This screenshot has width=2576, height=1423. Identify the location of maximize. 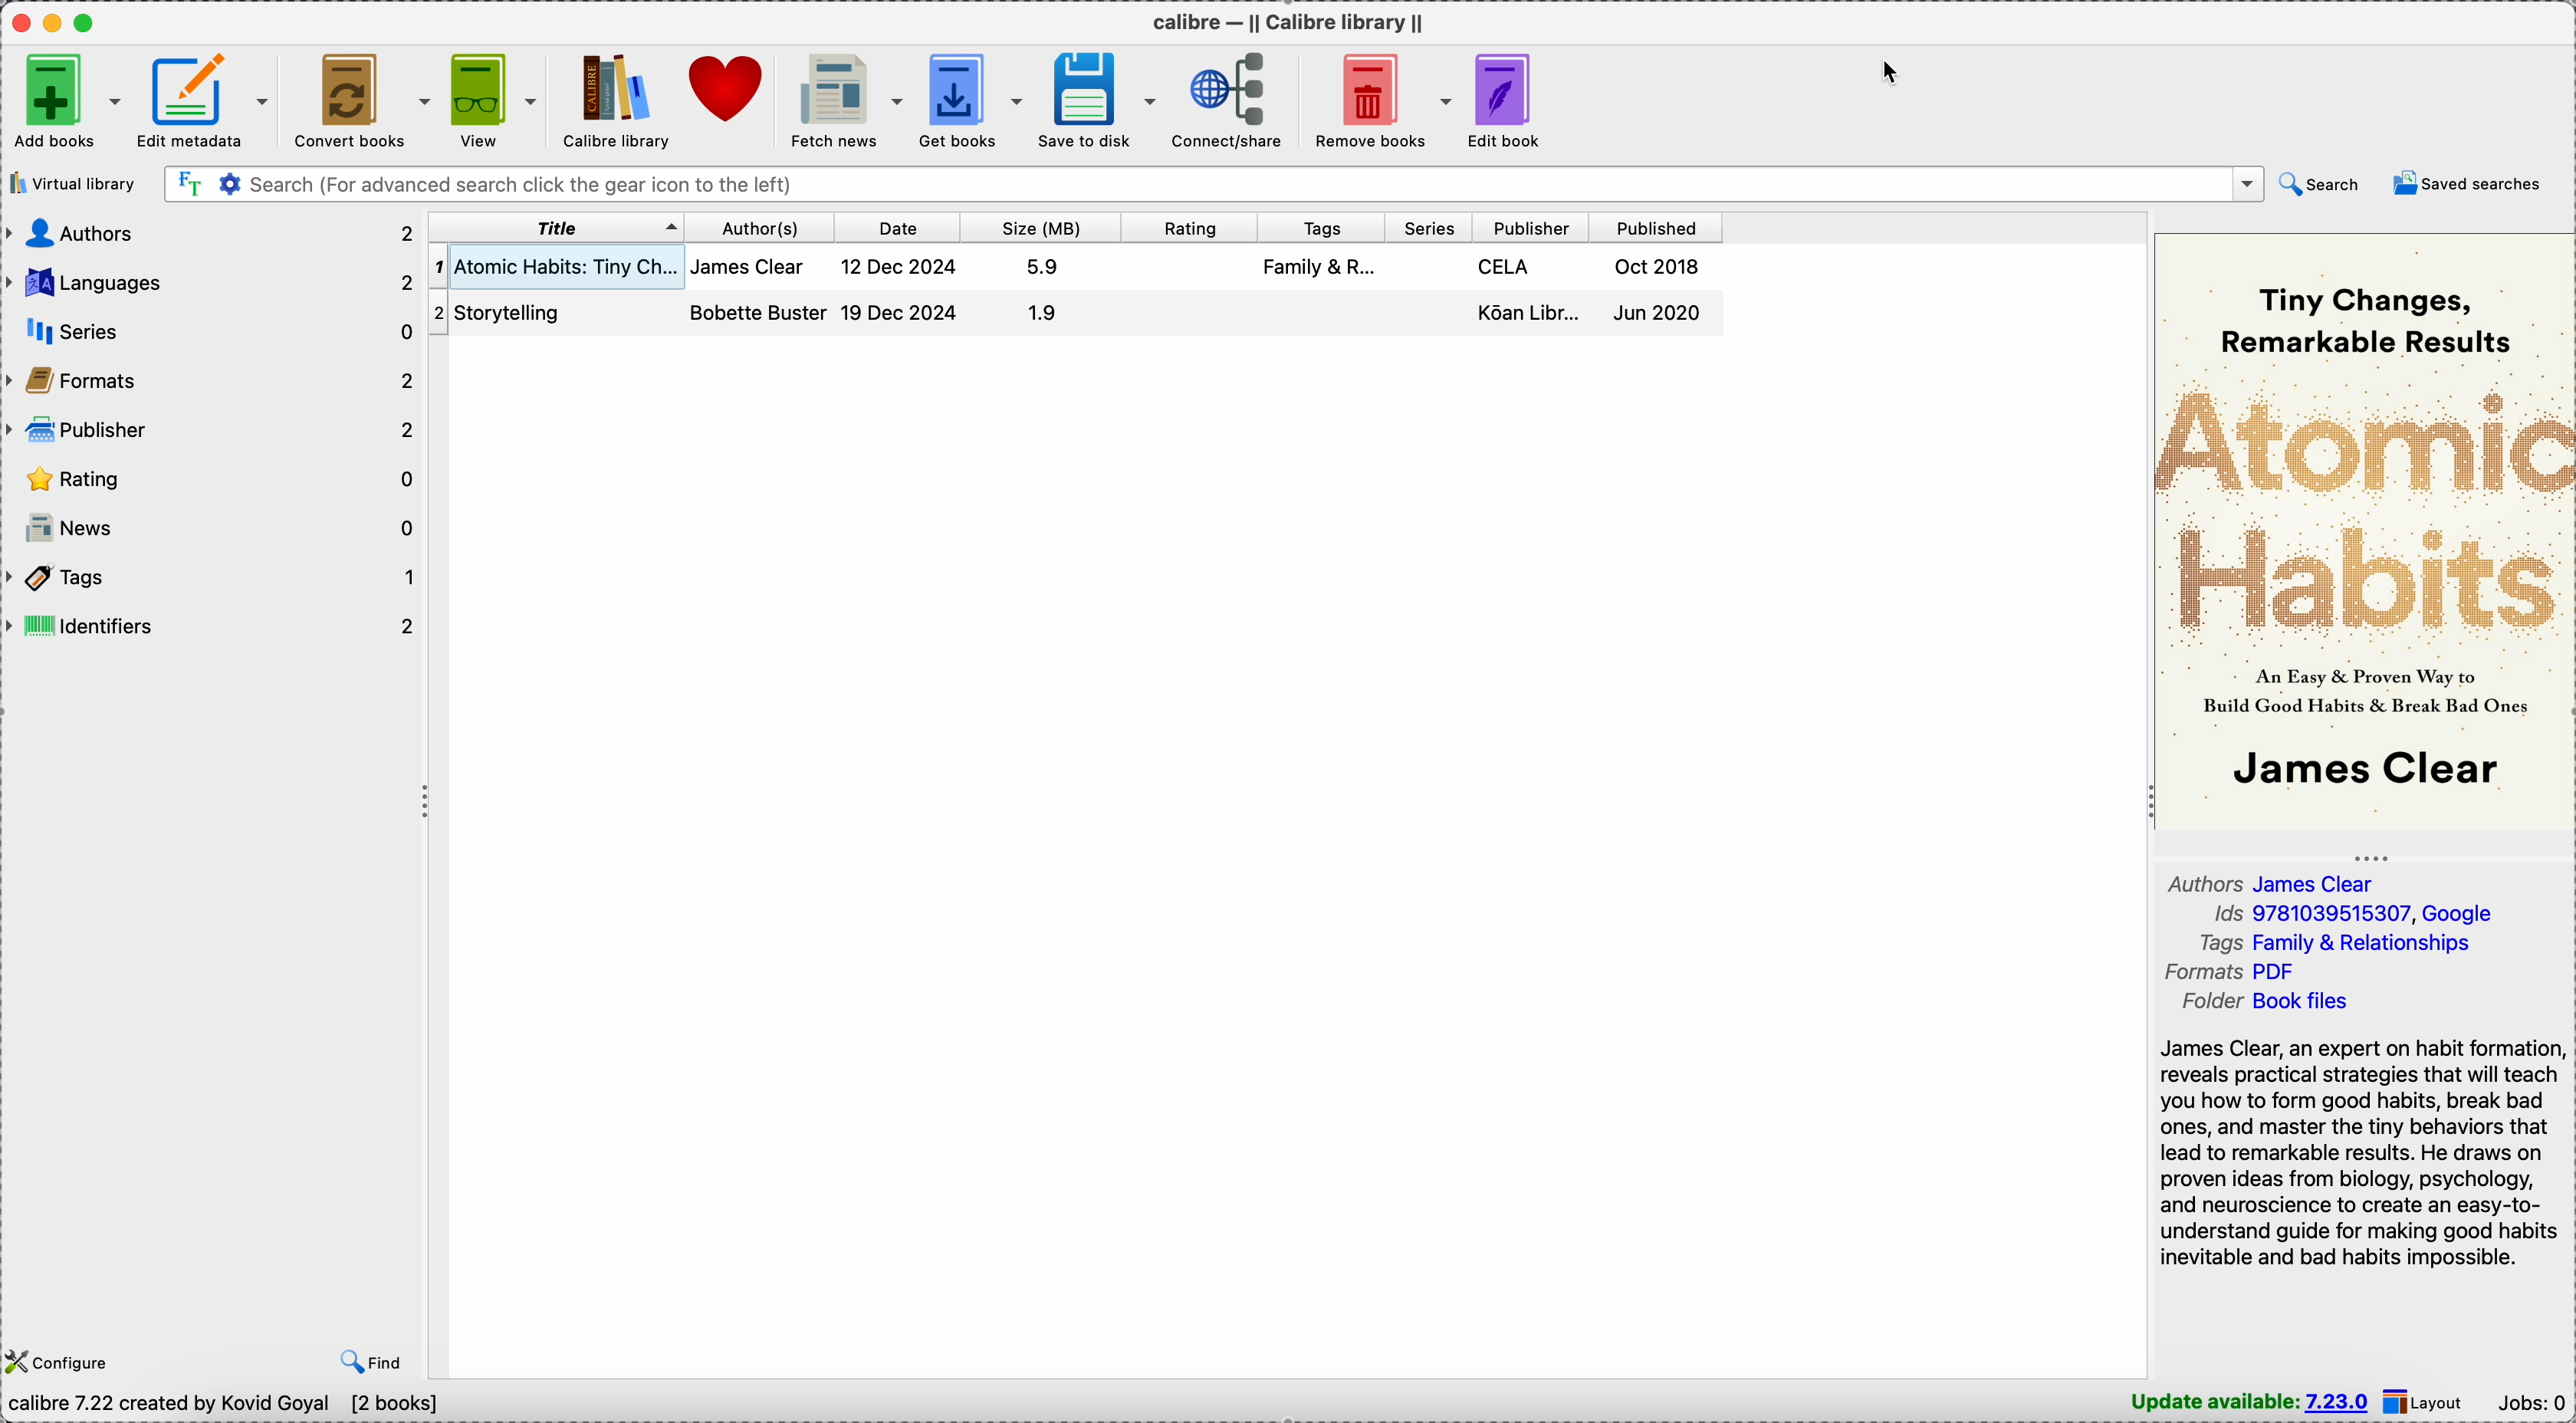
(85, 21).